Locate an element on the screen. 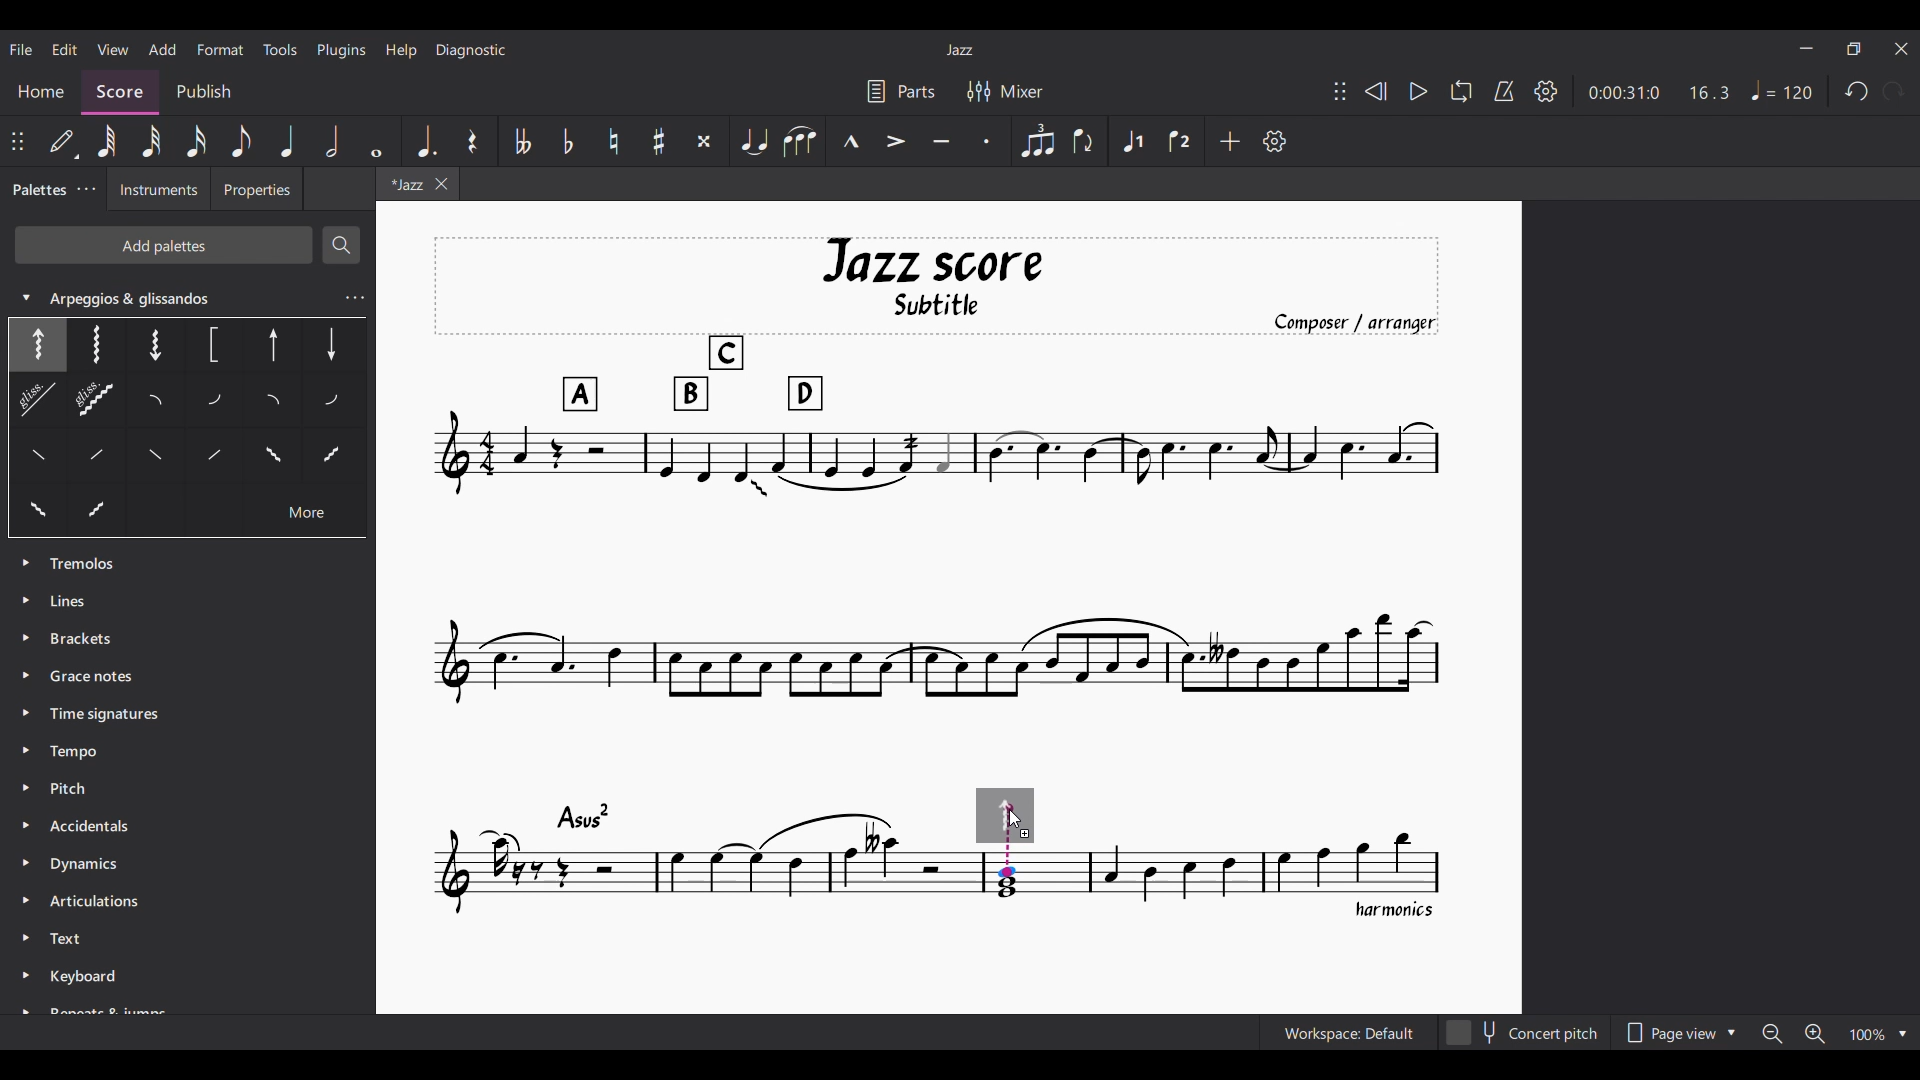  Help menu is located at coordinates (402, 52).